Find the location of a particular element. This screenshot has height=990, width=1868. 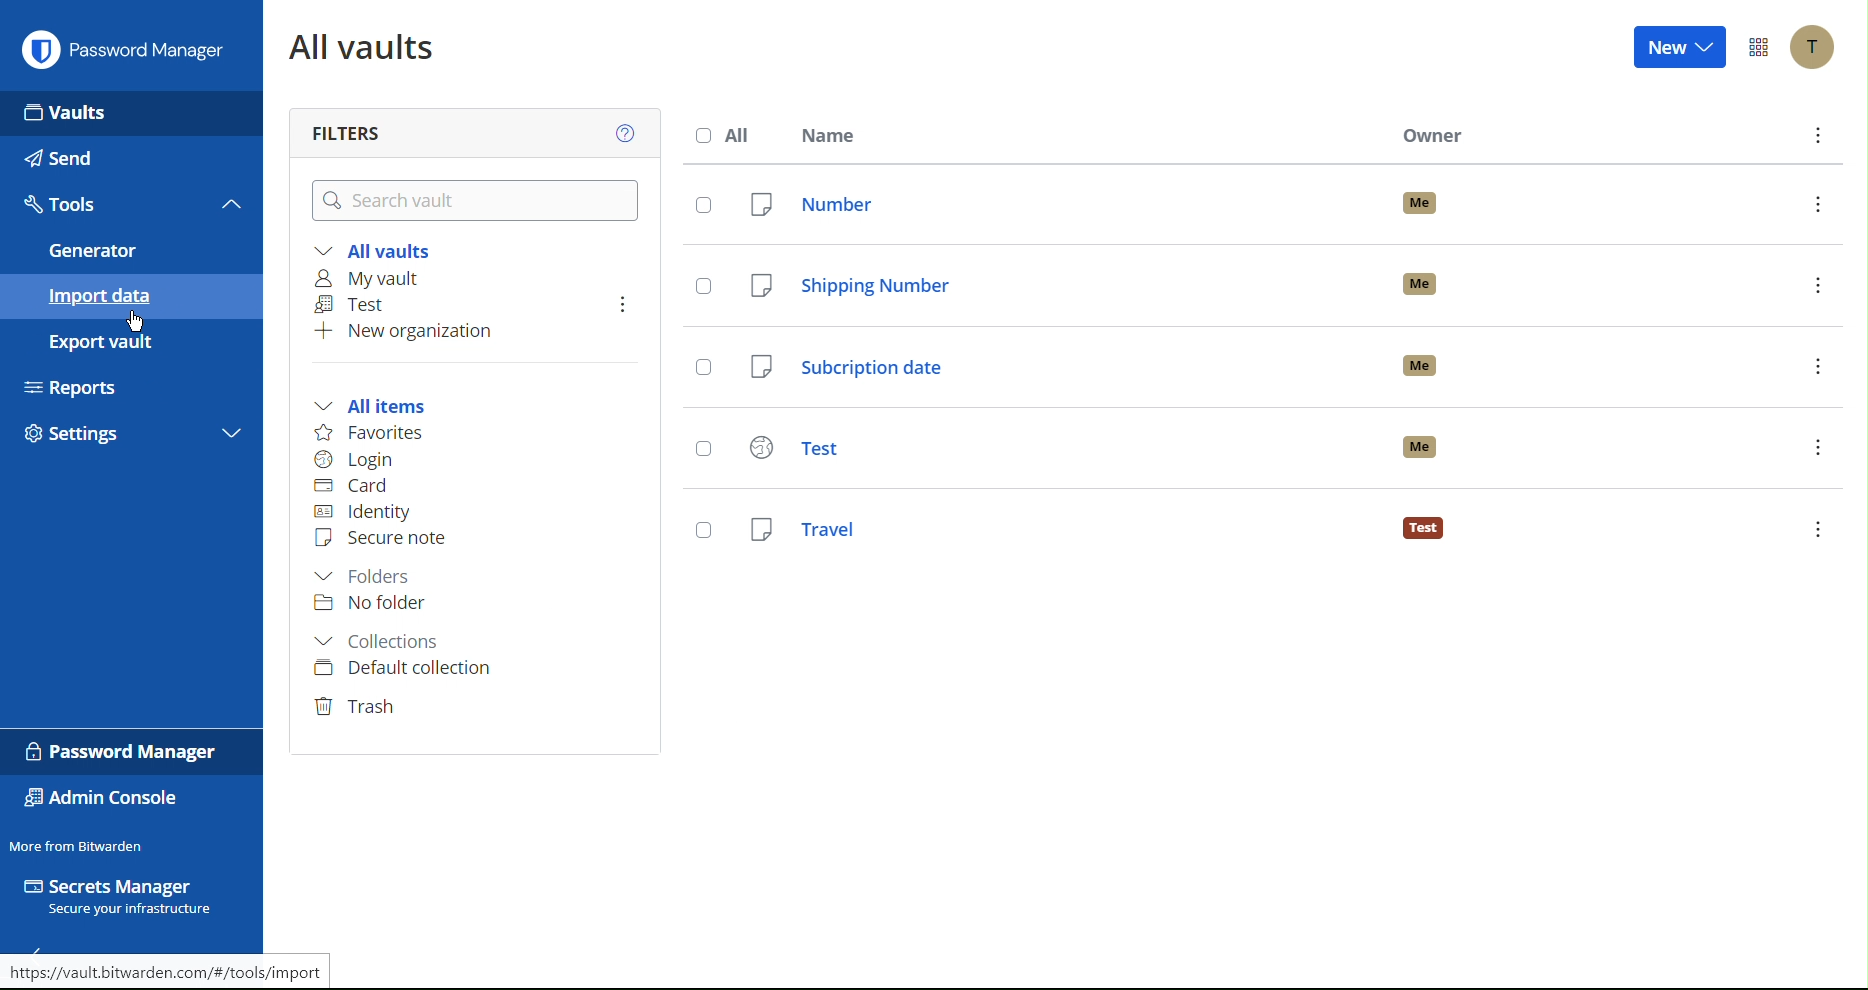

options is located at coordinates (1817, 366).